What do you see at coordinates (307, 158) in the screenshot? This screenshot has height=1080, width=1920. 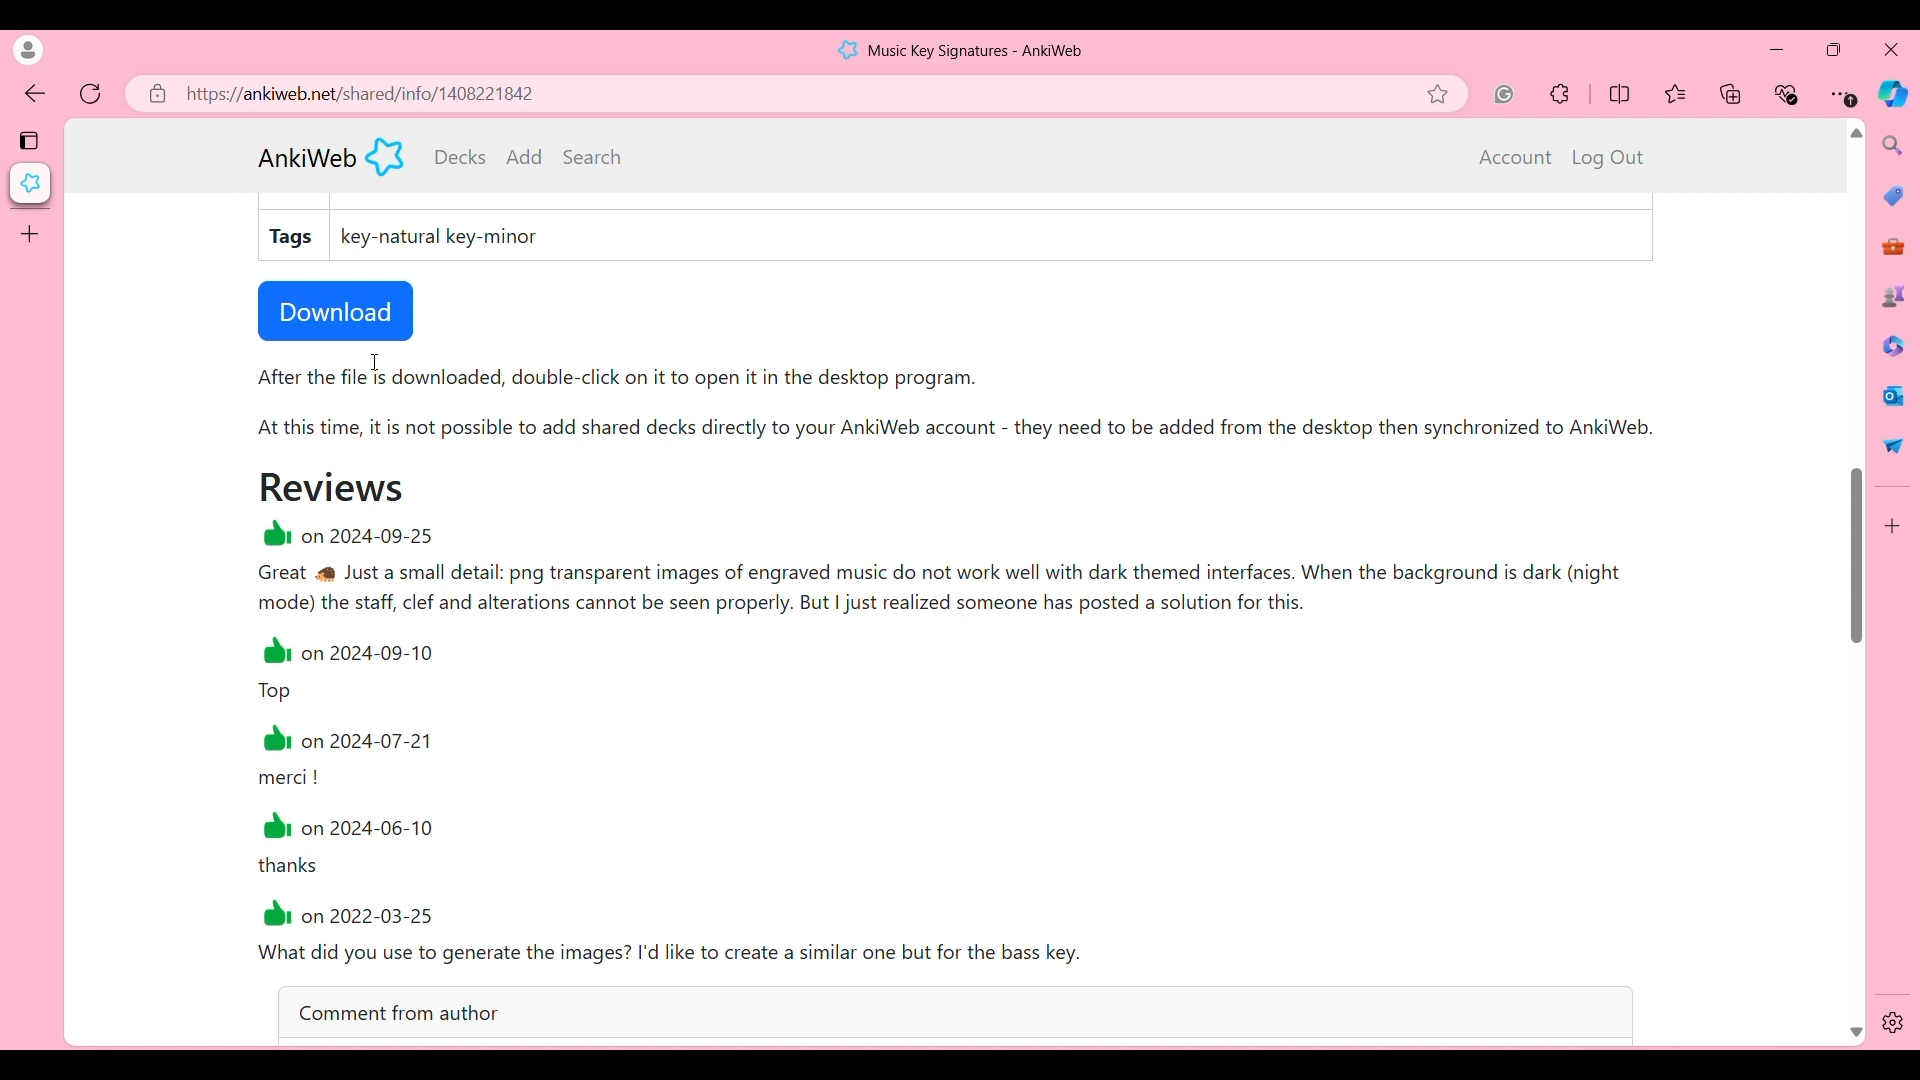 I see `ANkiWeb` at bounding box center [307, 158].